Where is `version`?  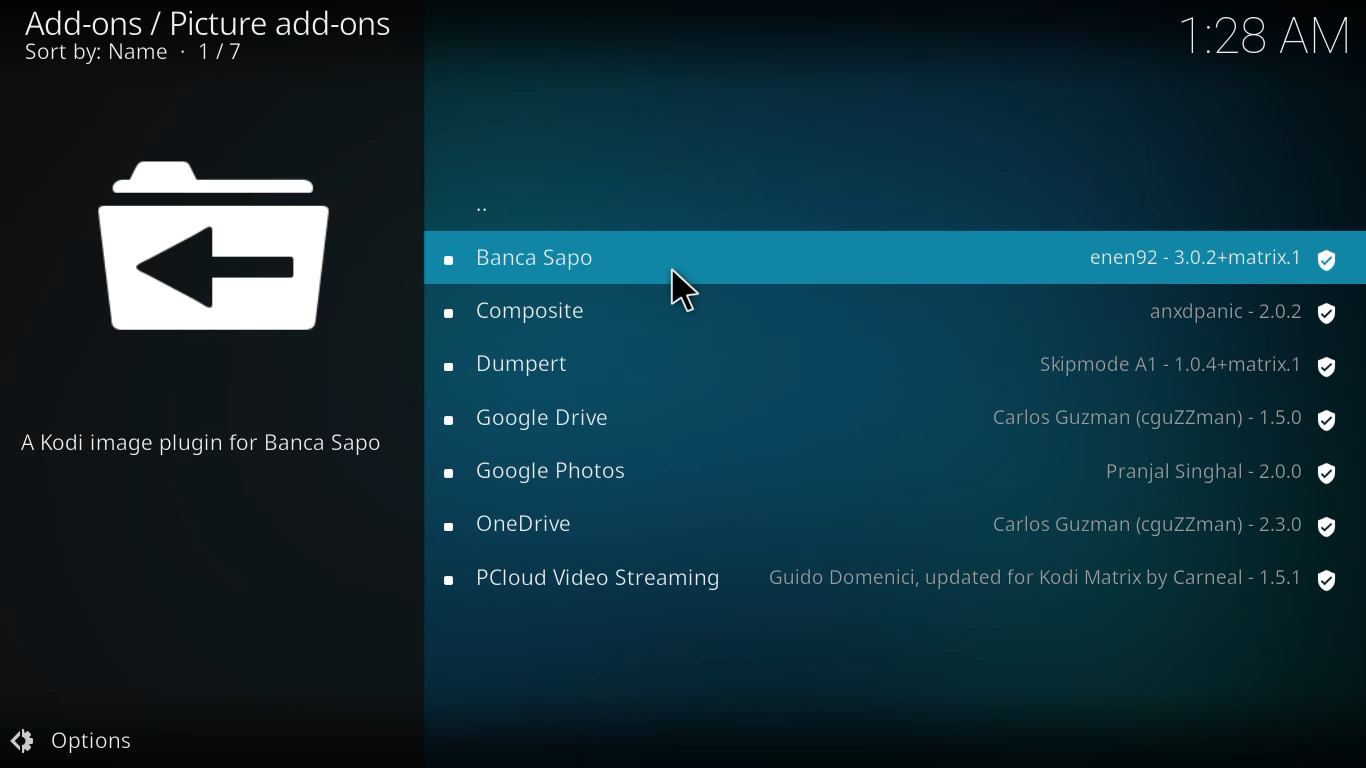 version is located at coordinates (1213, 259).